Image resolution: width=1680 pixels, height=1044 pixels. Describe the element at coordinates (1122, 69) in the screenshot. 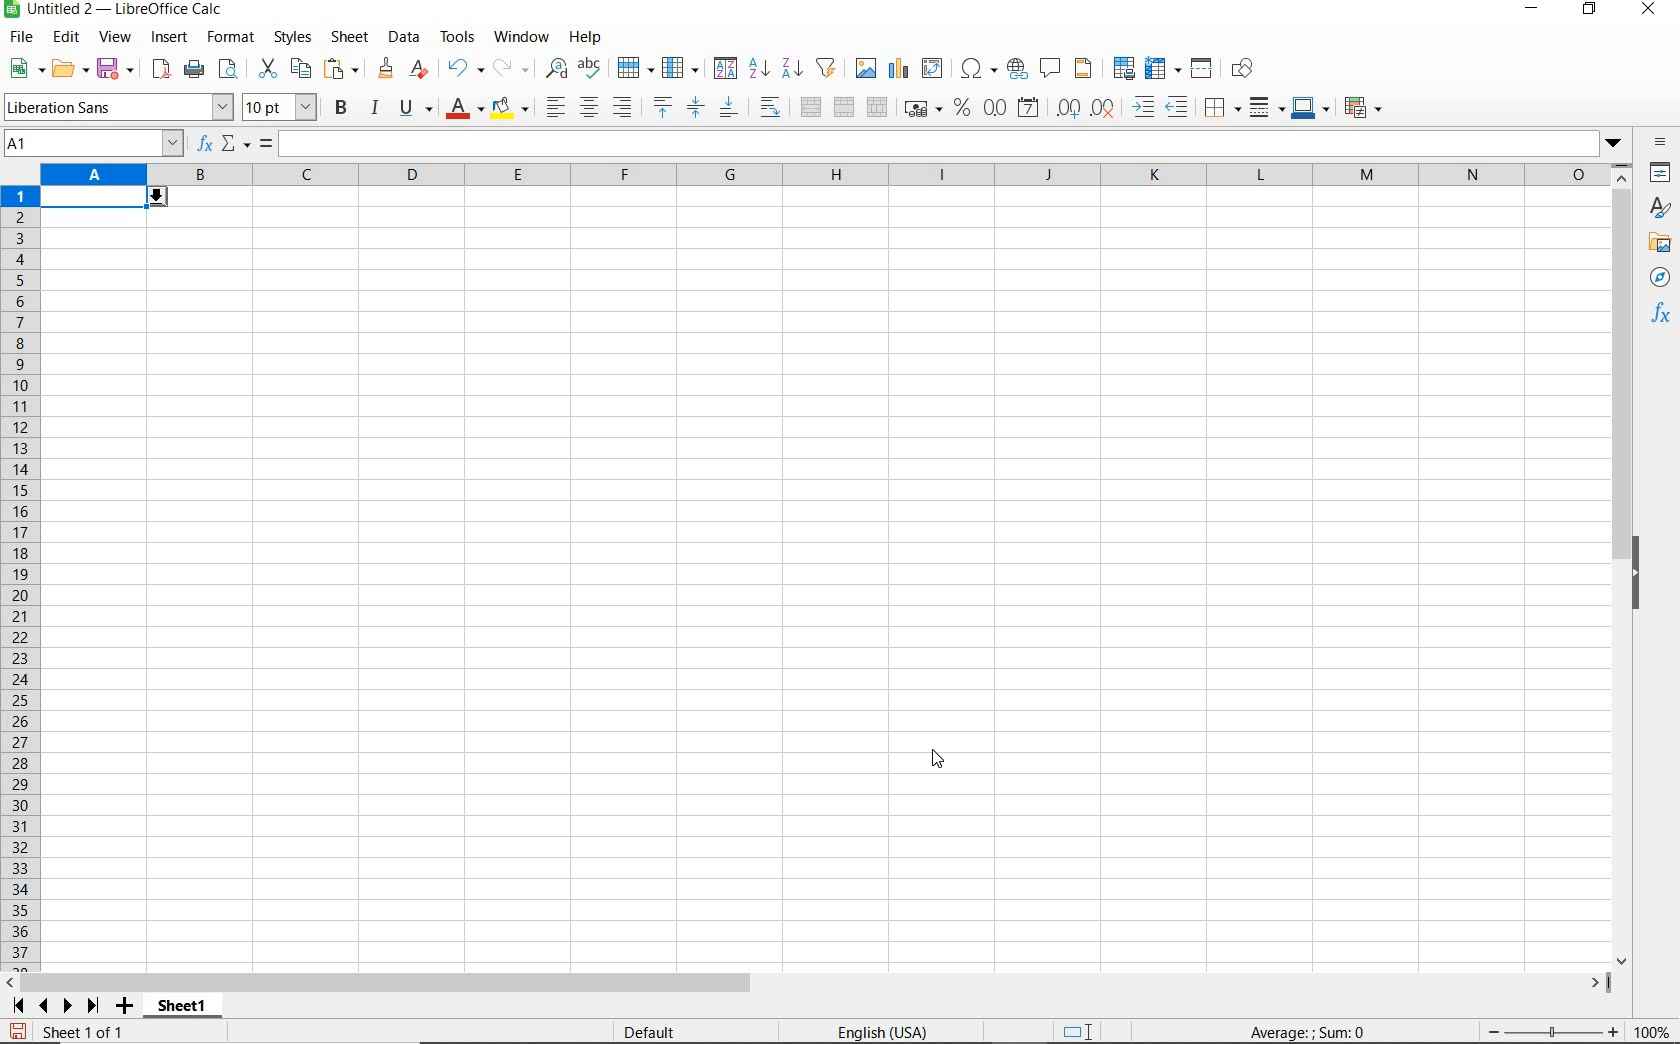

I see `define print area` at that location.